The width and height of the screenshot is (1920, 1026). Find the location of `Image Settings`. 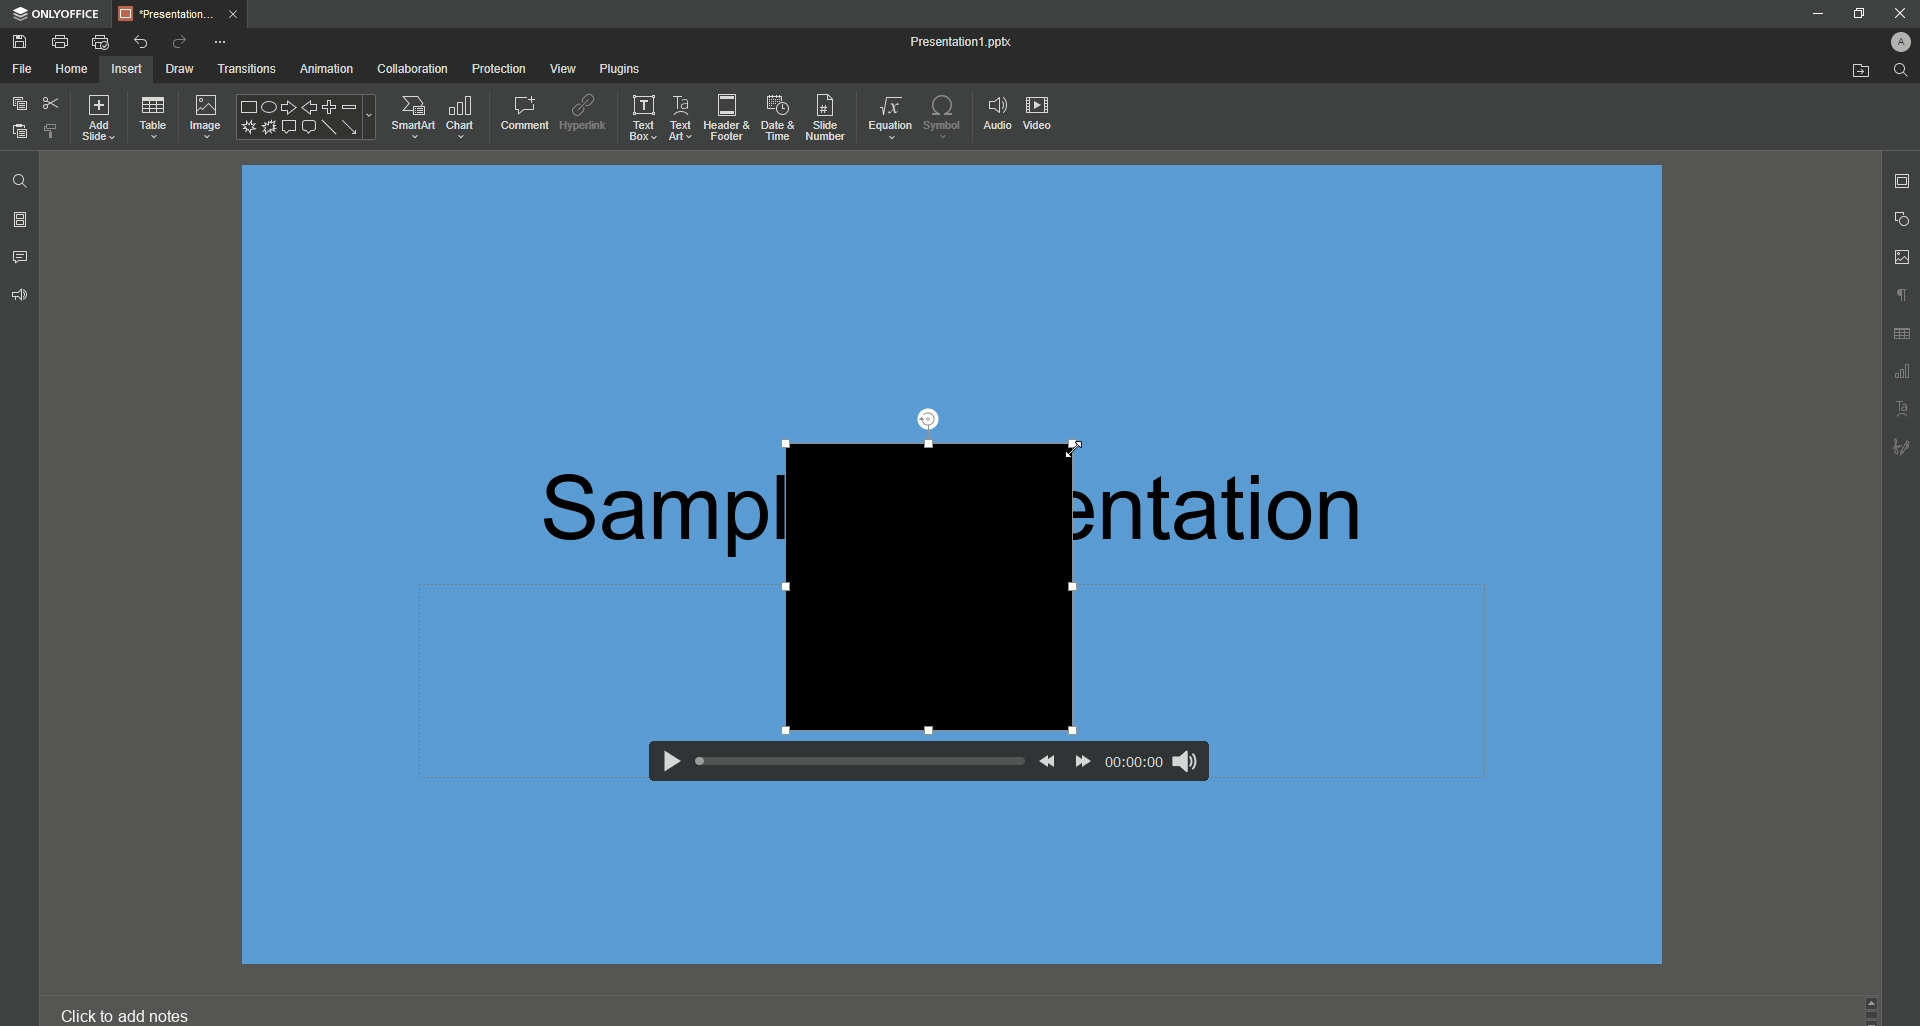

Image Settings is located at coordinates (1902, 258).